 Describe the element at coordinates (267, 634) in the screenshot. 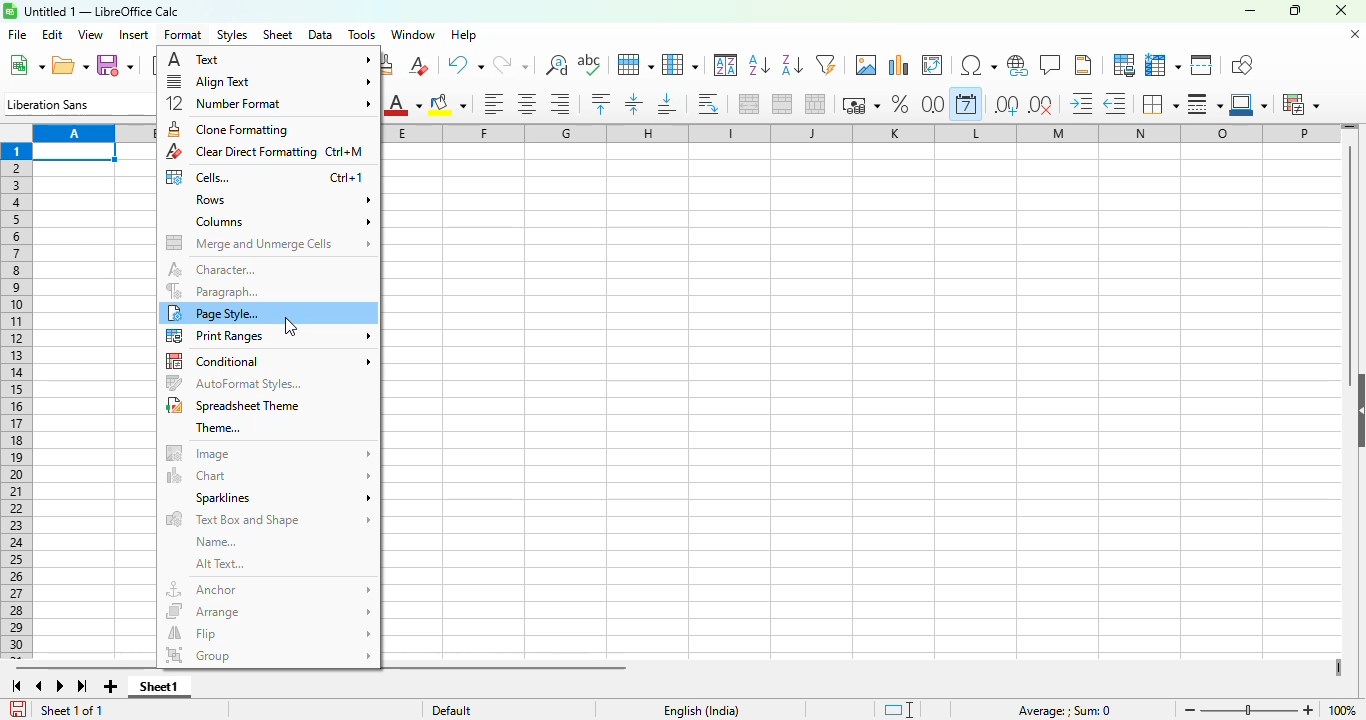

I see `flip` at that location.